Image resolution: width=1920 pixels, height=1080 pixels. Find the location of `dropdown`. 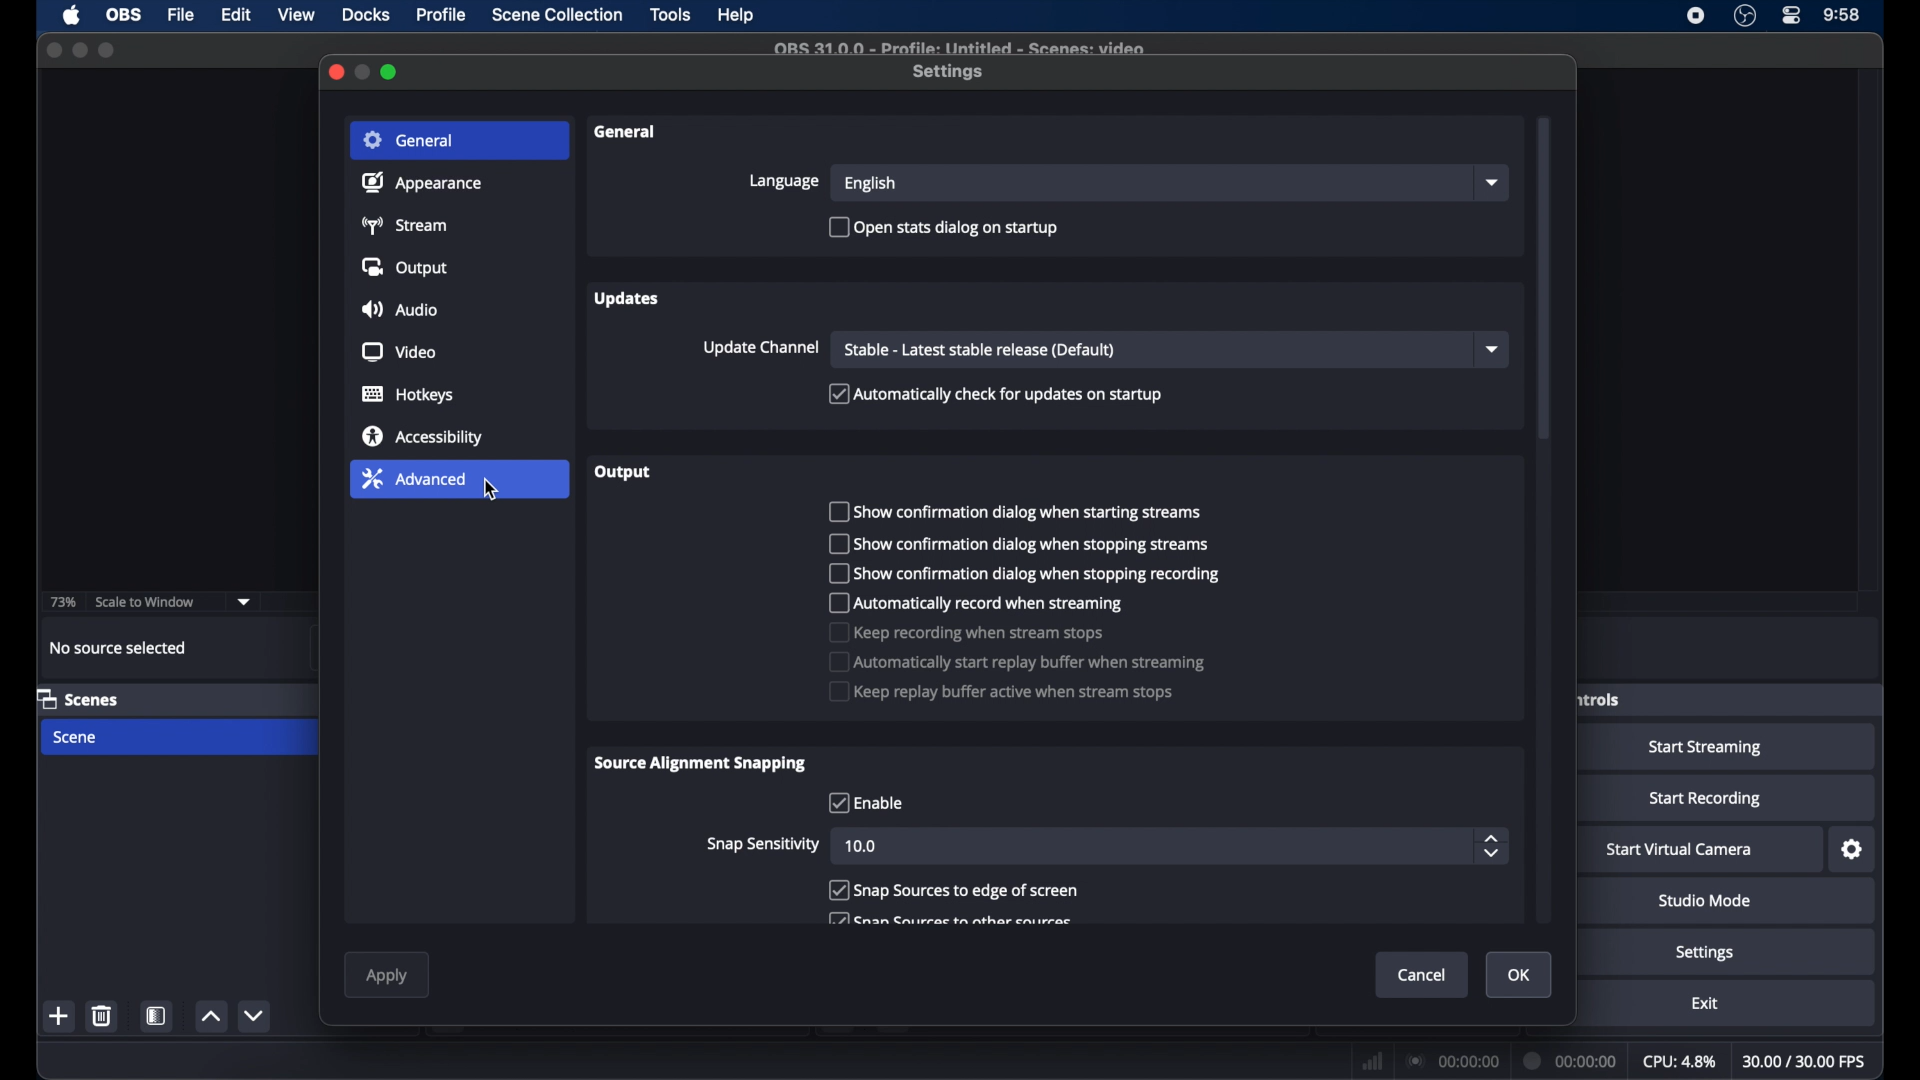

dropdown is located at coordinates (1492, 348).